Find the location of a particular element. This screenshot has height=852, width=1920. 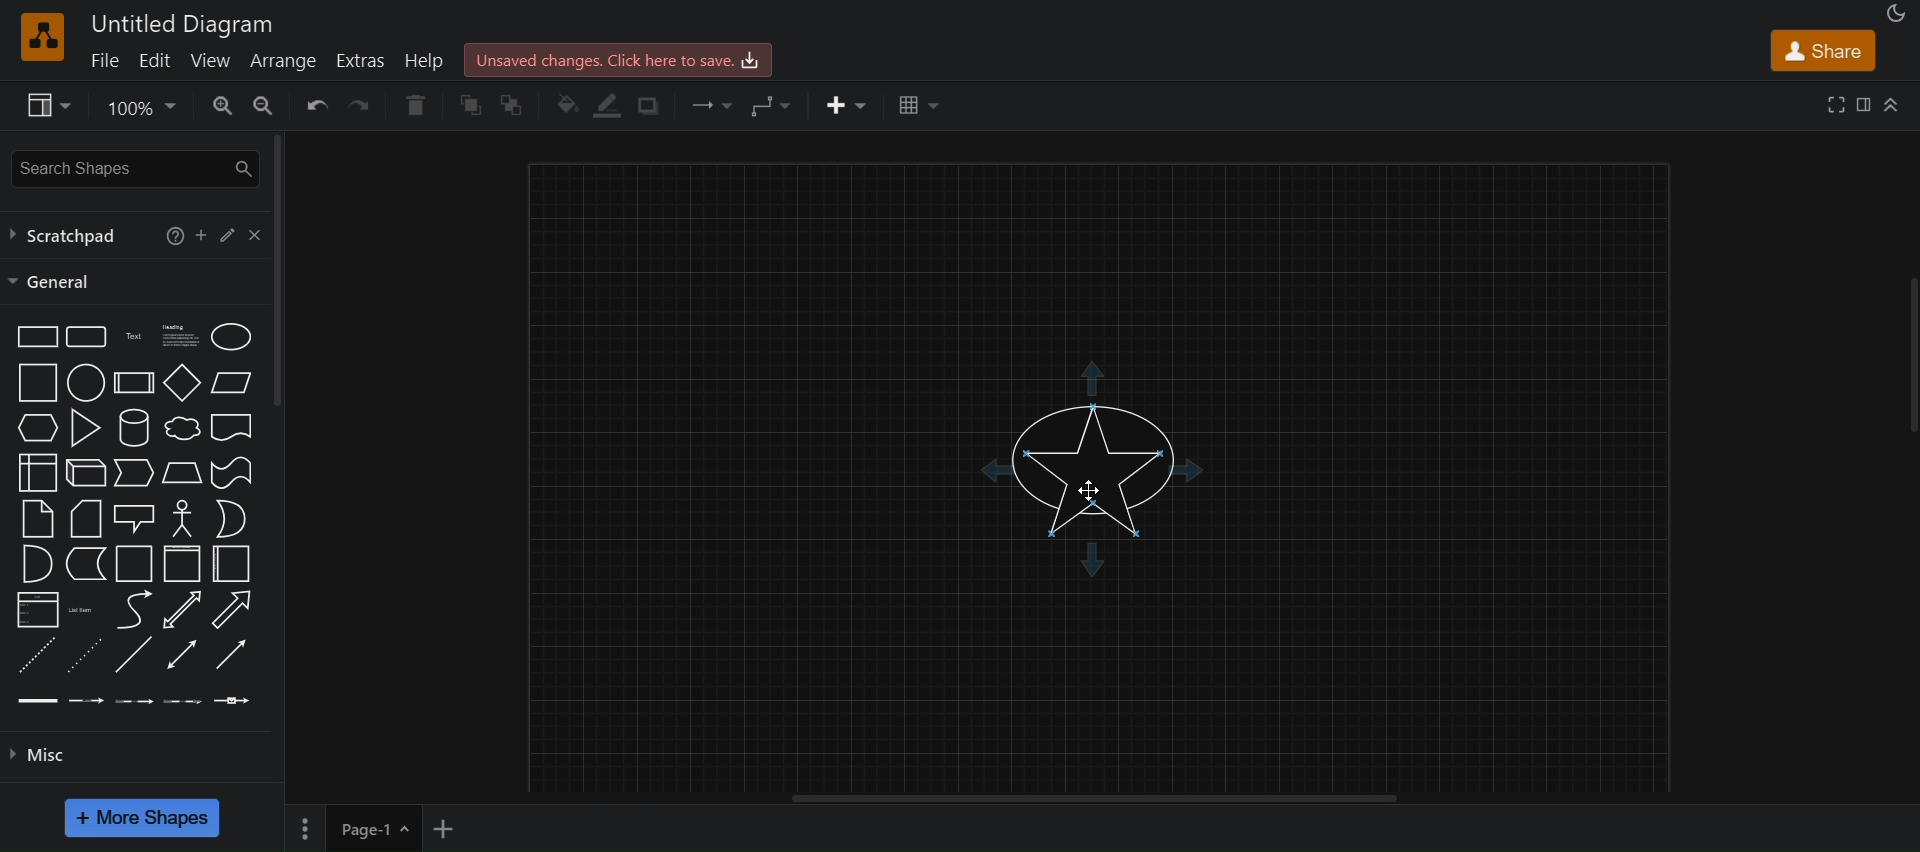

general is located at coordinates (55, 283).